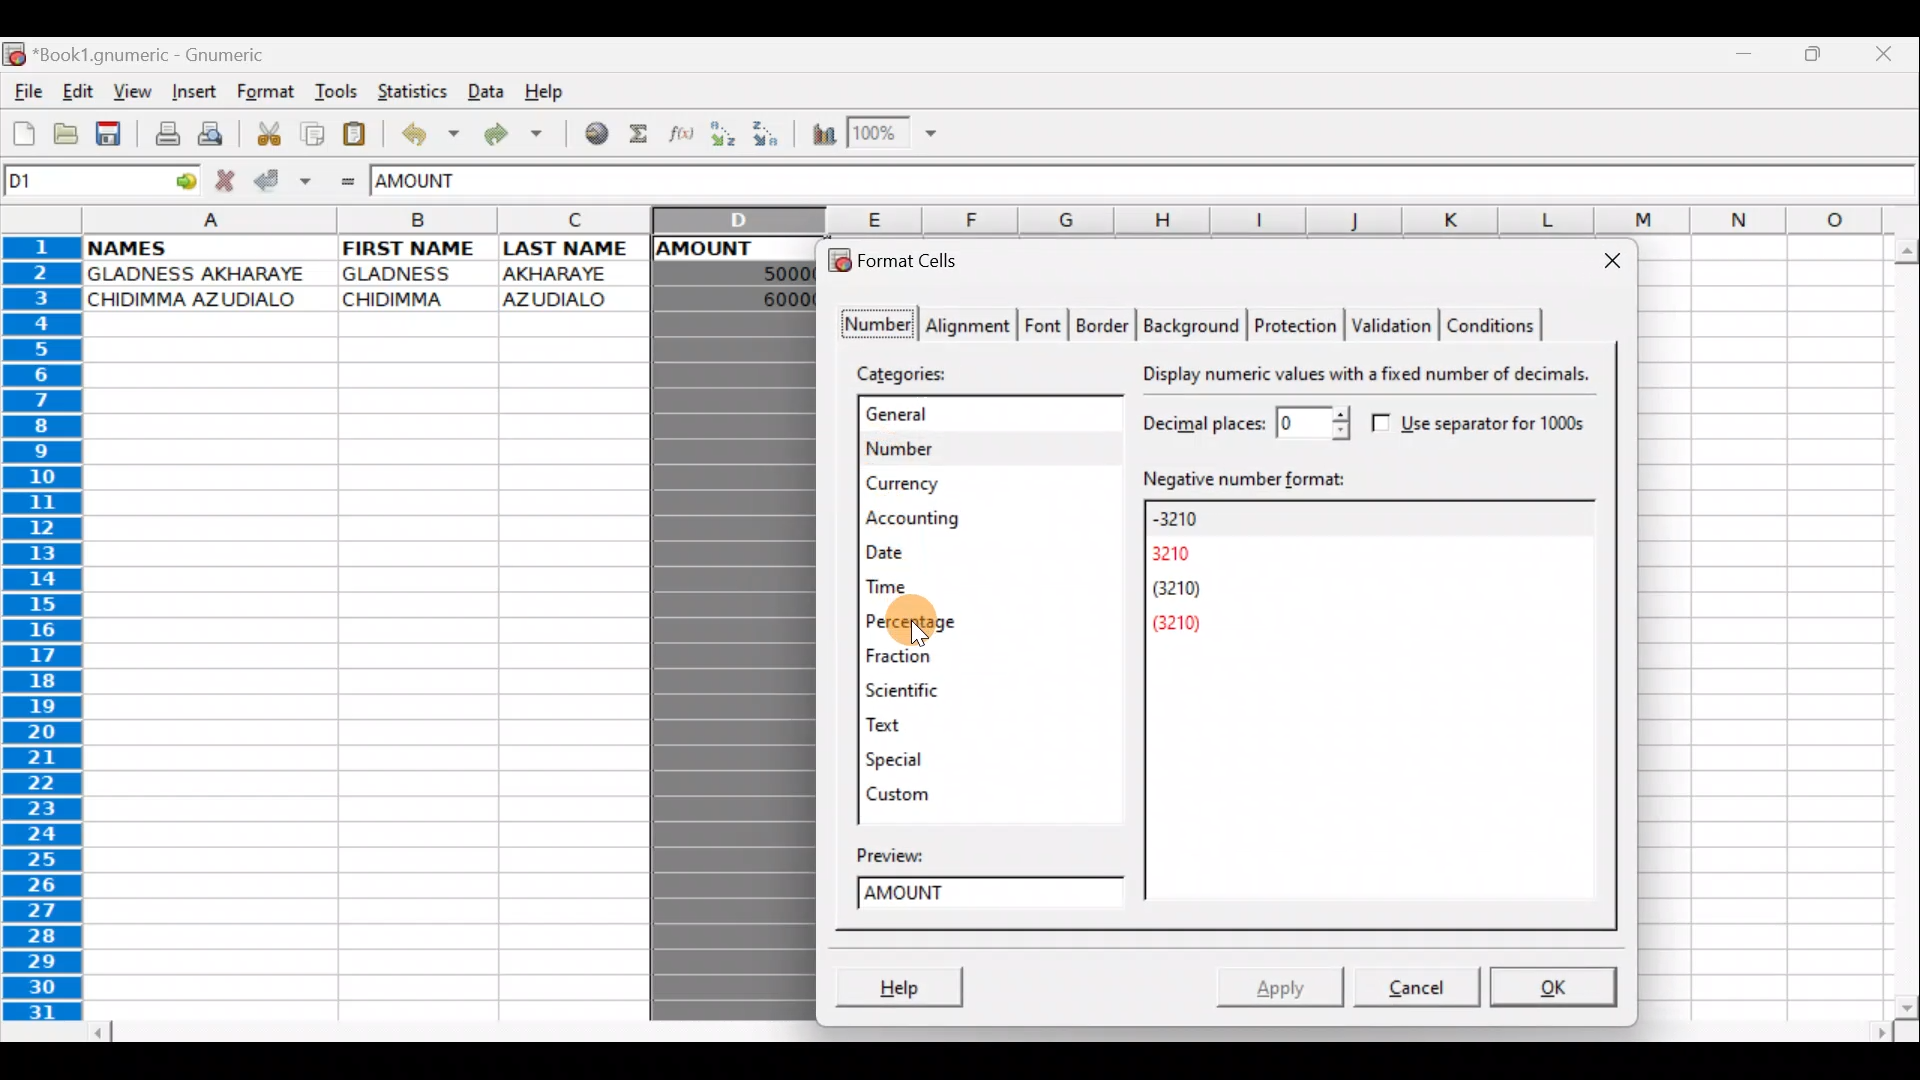 Image resolution: width=1920 pixels, height=1080 pixels. Describe the element at coordinates (1045, 323) in the screenshot. I see `Font` at that location.